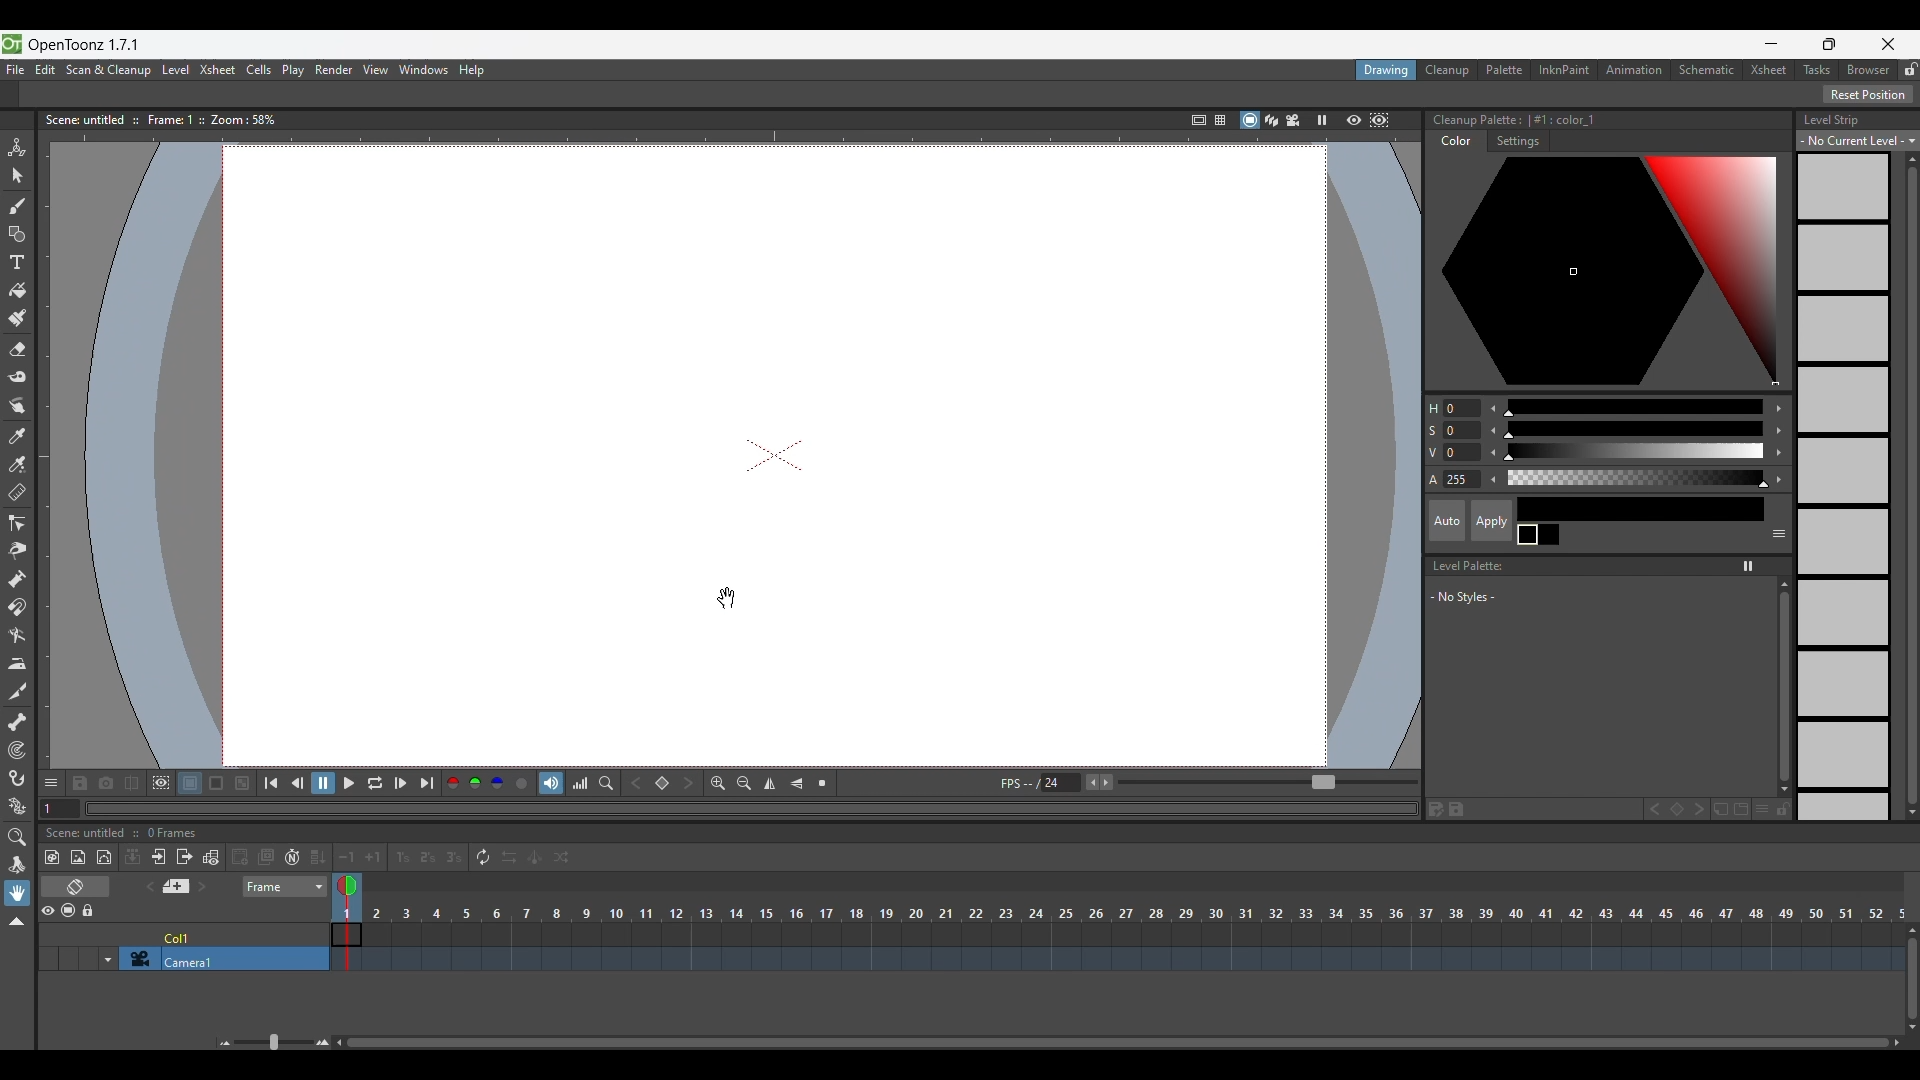 The width and height of the screenshot is (1920, 1080). Describe the element at coordinates (1492, 443) in the screenshot. I see `Decrease color modification` at that location.